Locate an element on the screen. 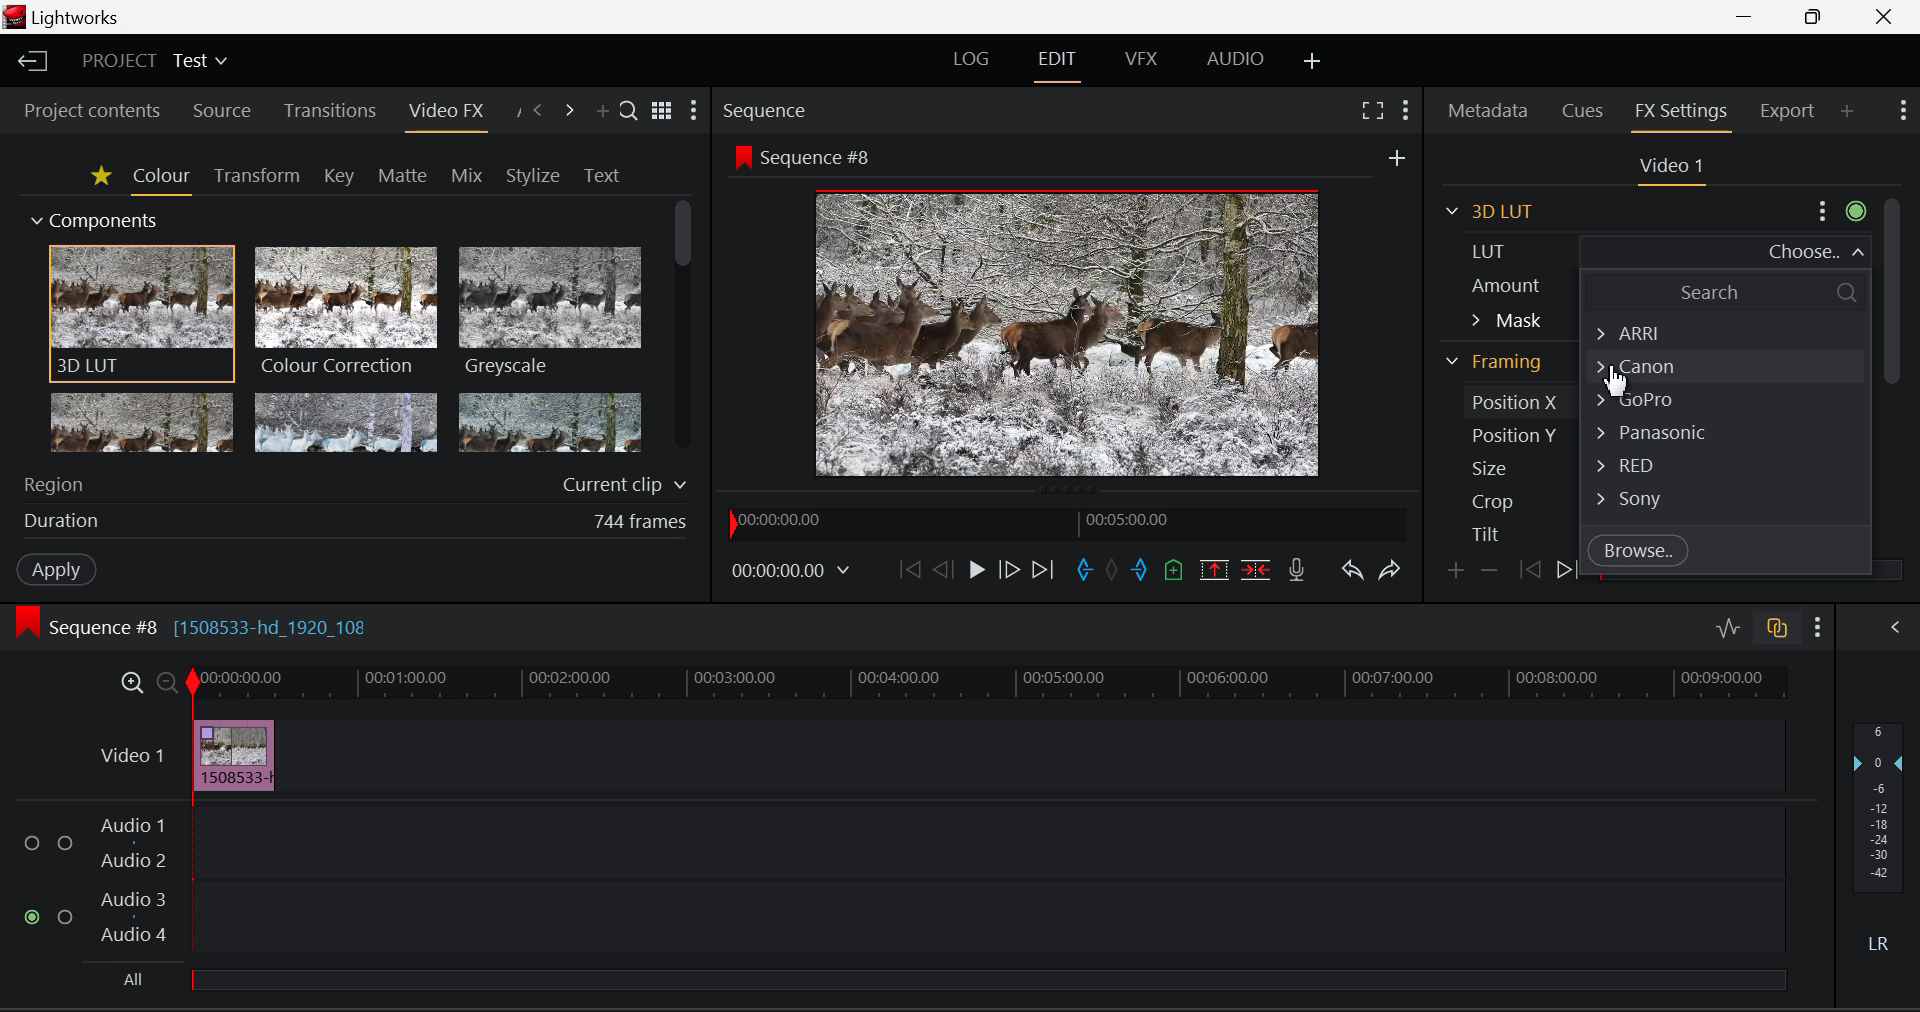 Image resolution: width=1920 pixels, height=1012 pixels. Amount is located at coordinates (1510, 283).